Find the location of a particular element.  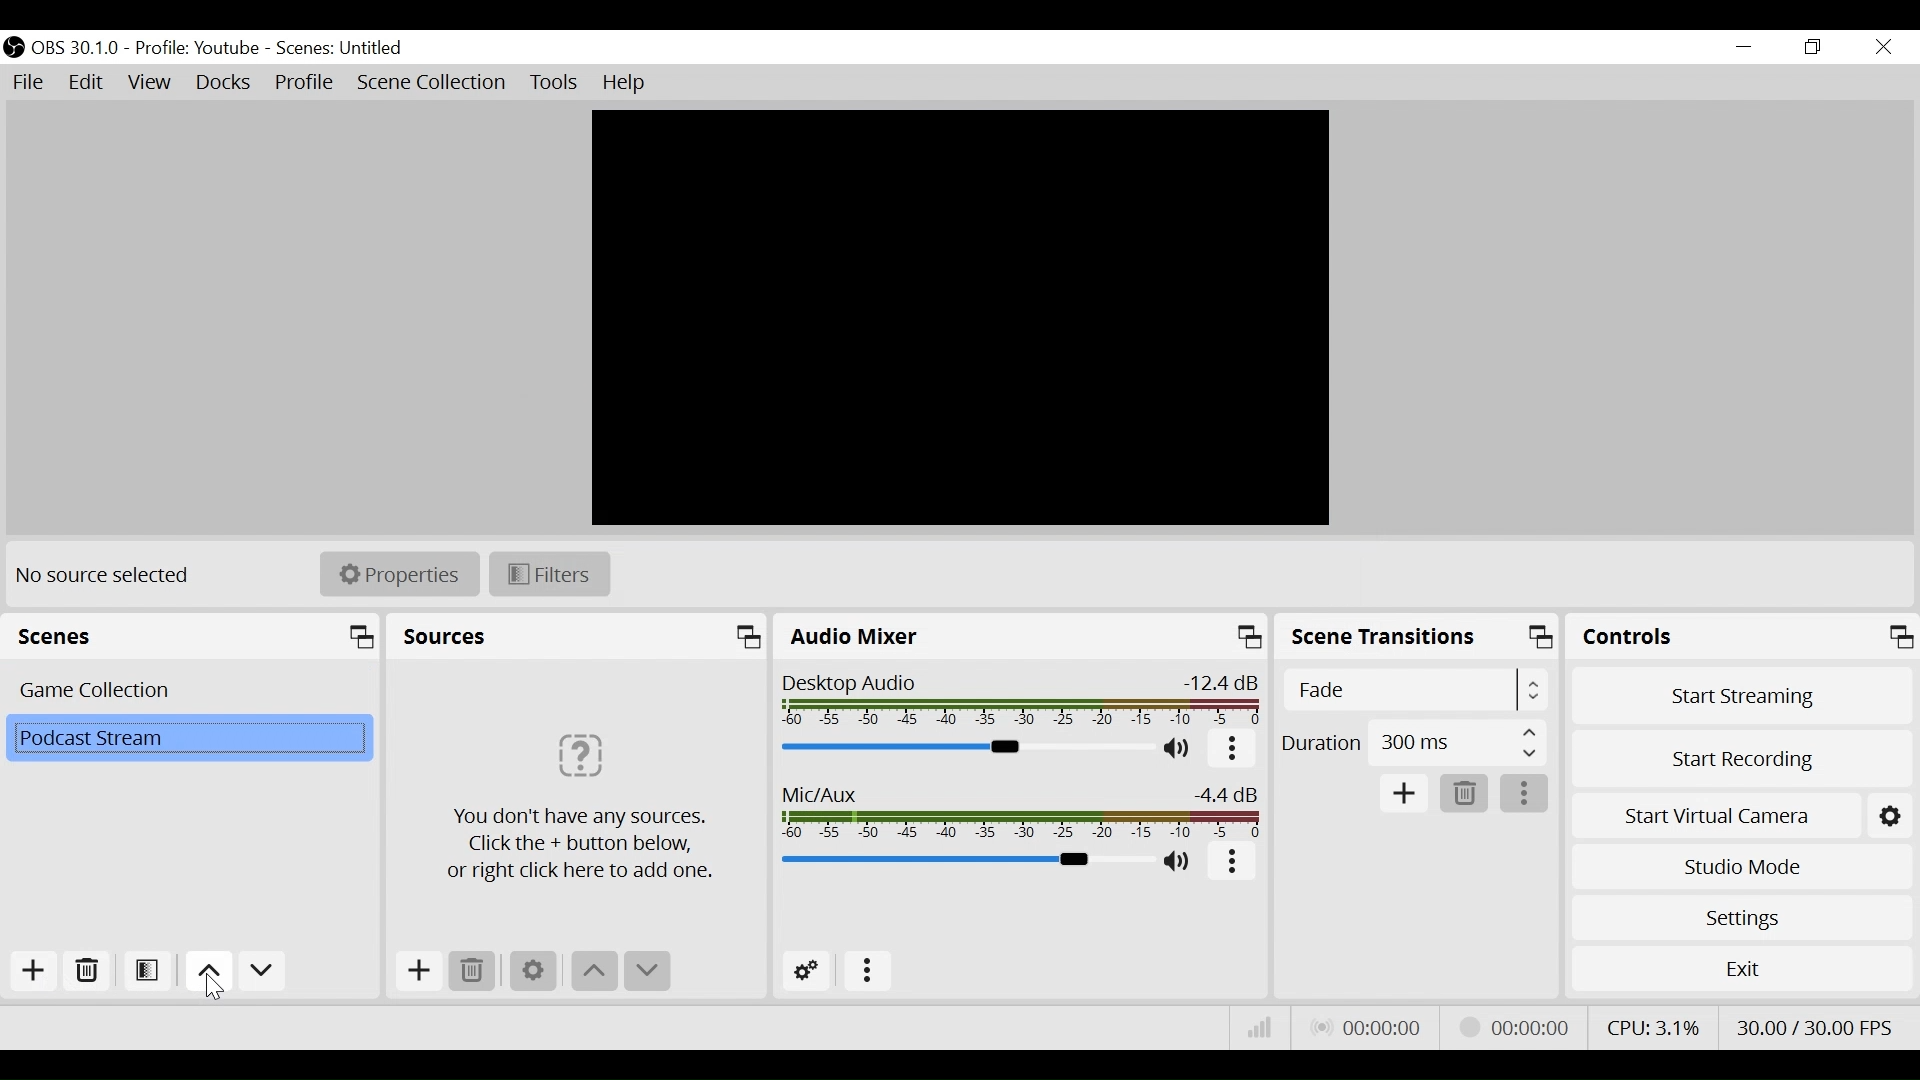

(un)select Scene Transition is located at coordinates (1412, 690).